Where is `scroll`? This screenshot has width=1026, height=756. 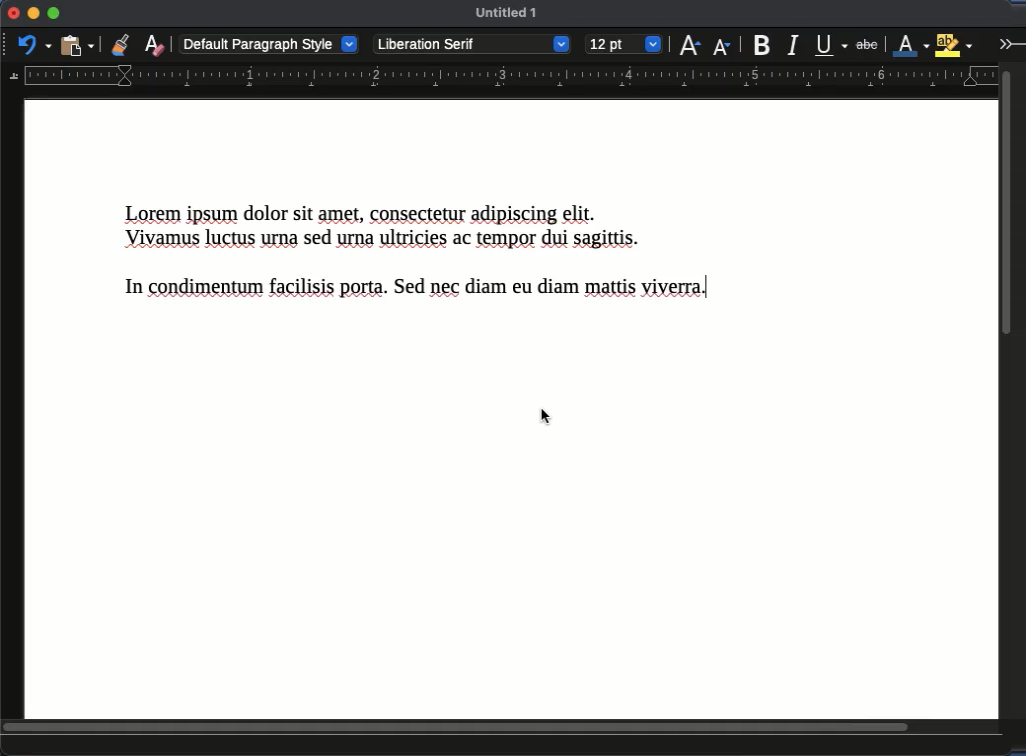 scroll is located at coordinates (503, 727).